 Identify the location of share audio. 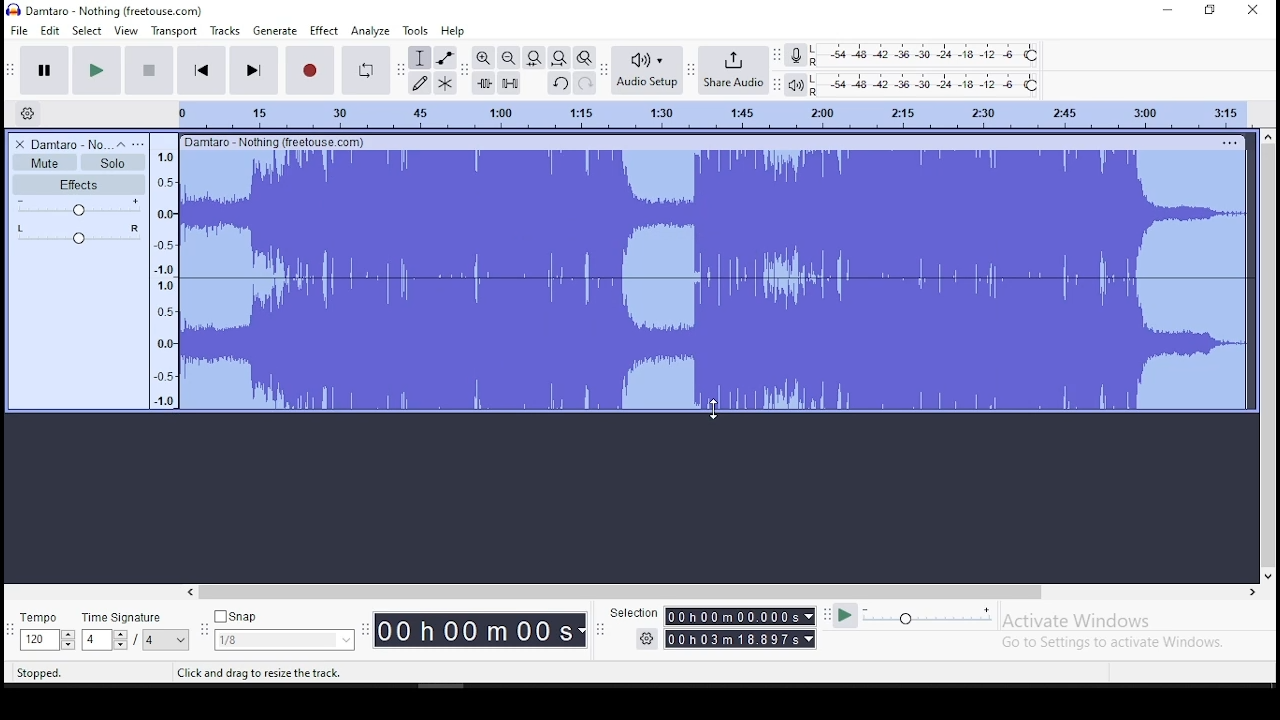
(734, 70).